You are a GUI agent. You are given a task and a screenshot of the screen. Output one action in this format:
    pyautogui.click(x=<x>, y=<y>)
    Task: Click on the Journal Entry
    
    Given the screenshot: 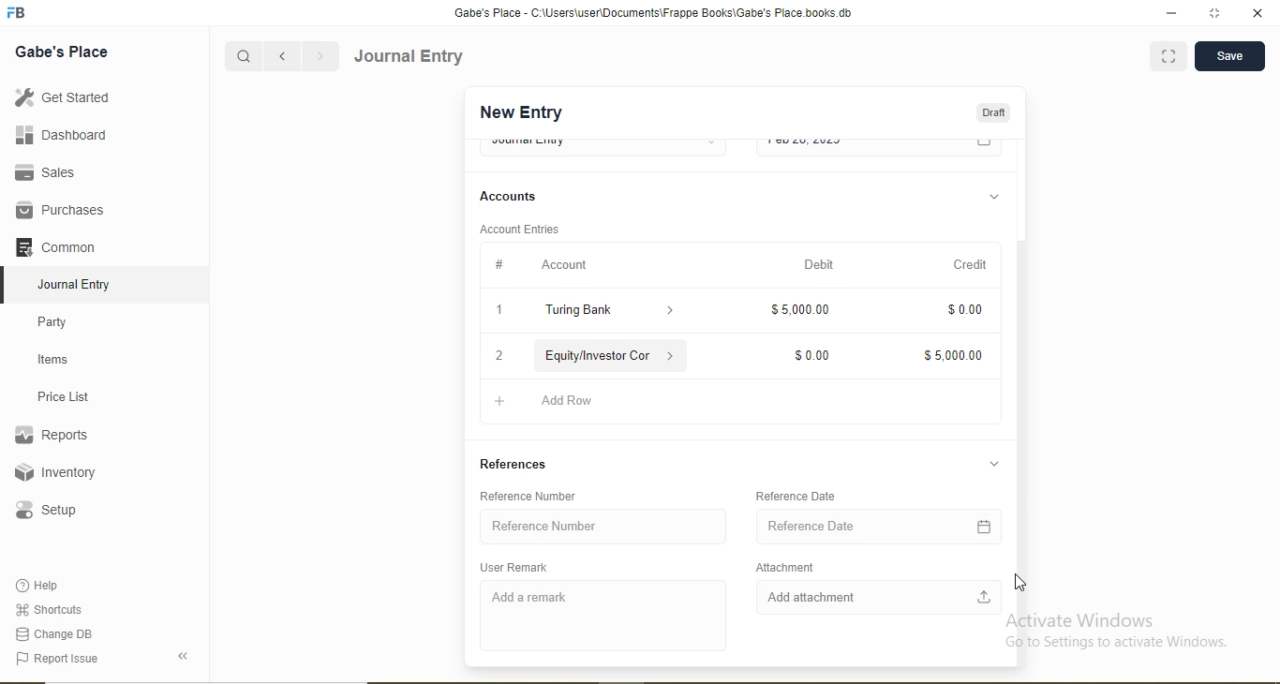 What is the action you would take?
    pyautogui.click(x=410, y=56)
    